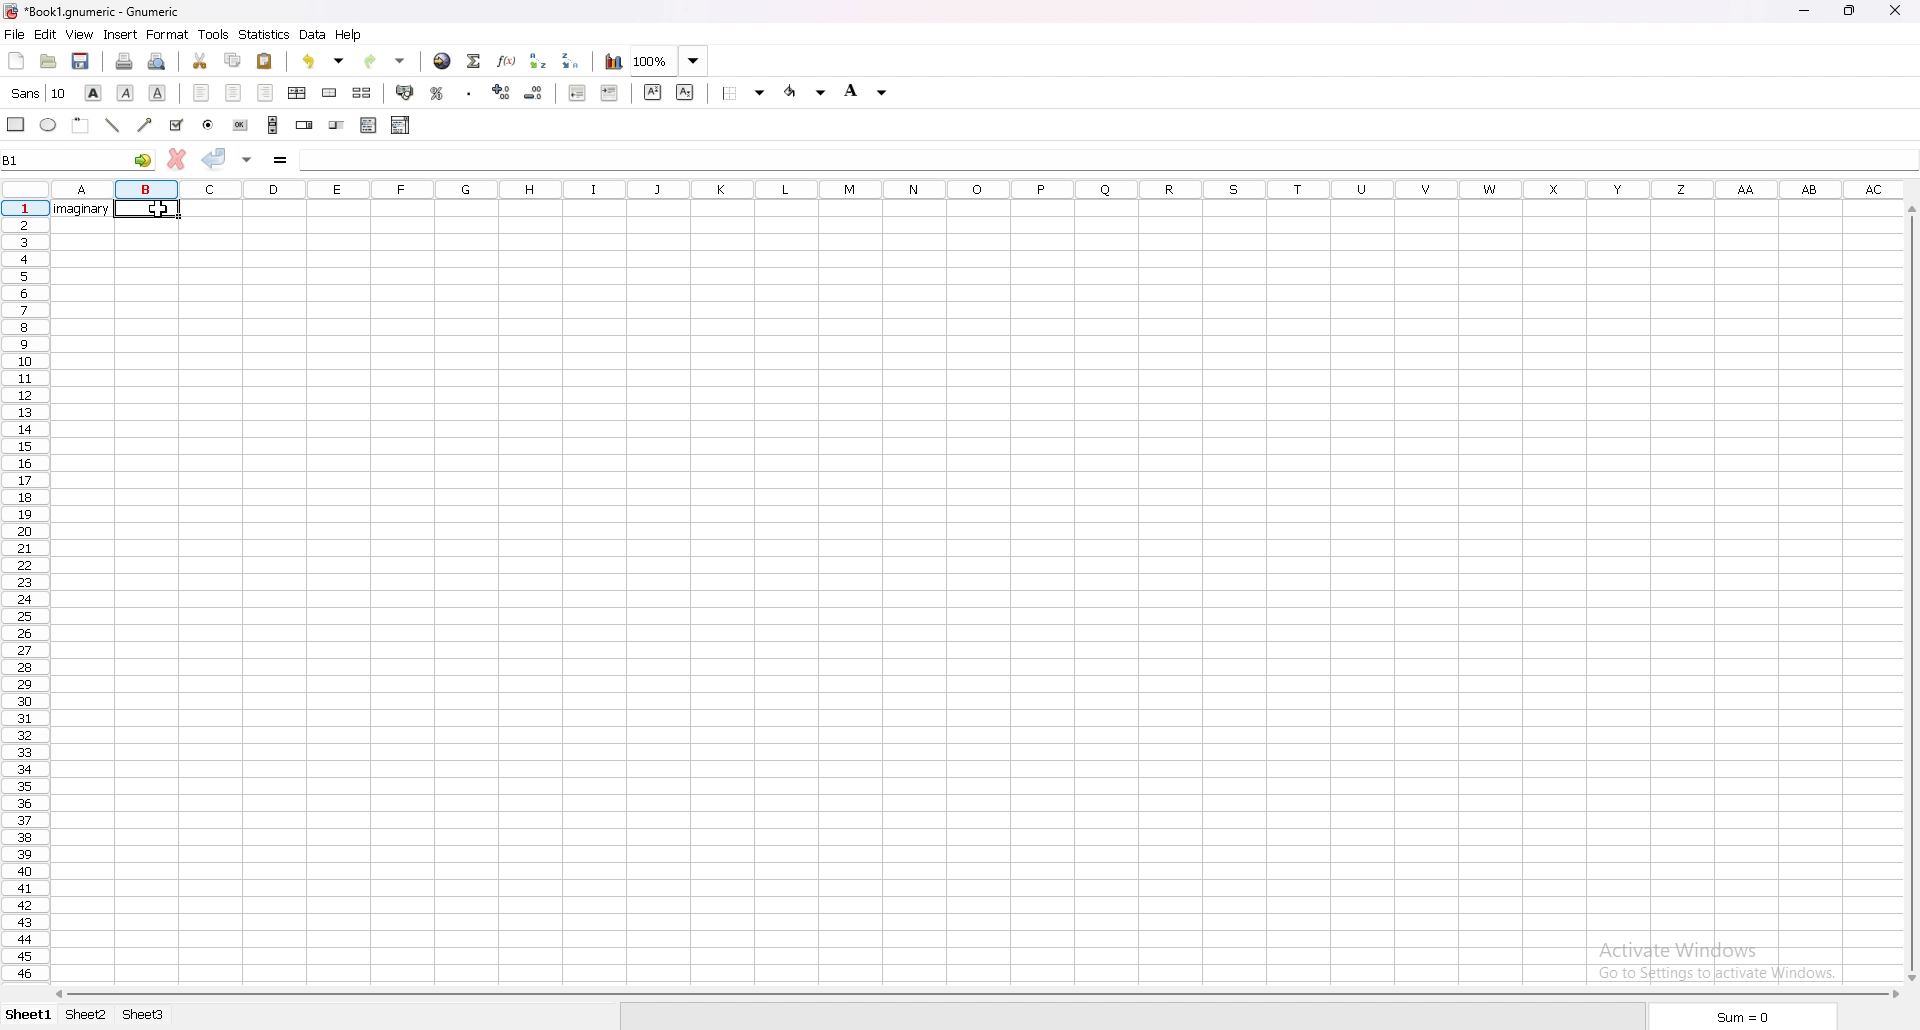 The height and width of the screenshot is (1030, 1920). Describe the element at coordinates (1803, 10) in the screenshot. I see `minimize` at that location.